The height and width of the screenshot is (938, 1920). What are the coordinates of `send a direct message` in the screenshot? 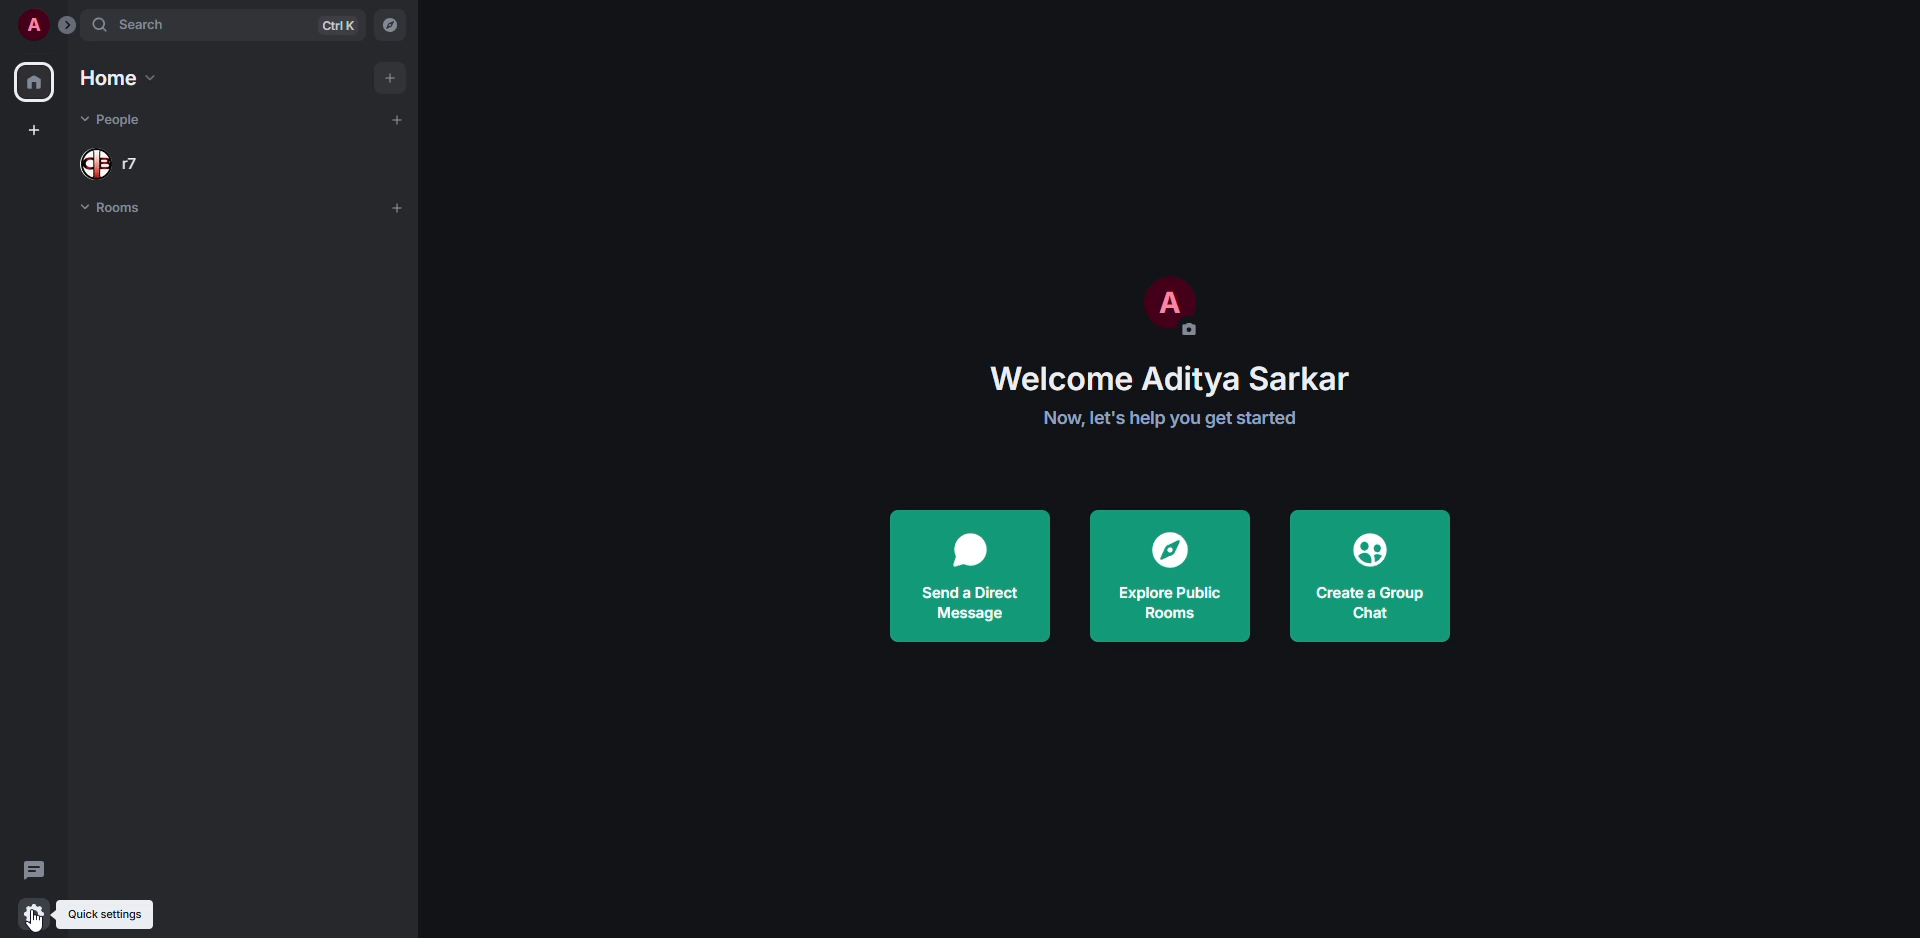 It's located at (969, 575).